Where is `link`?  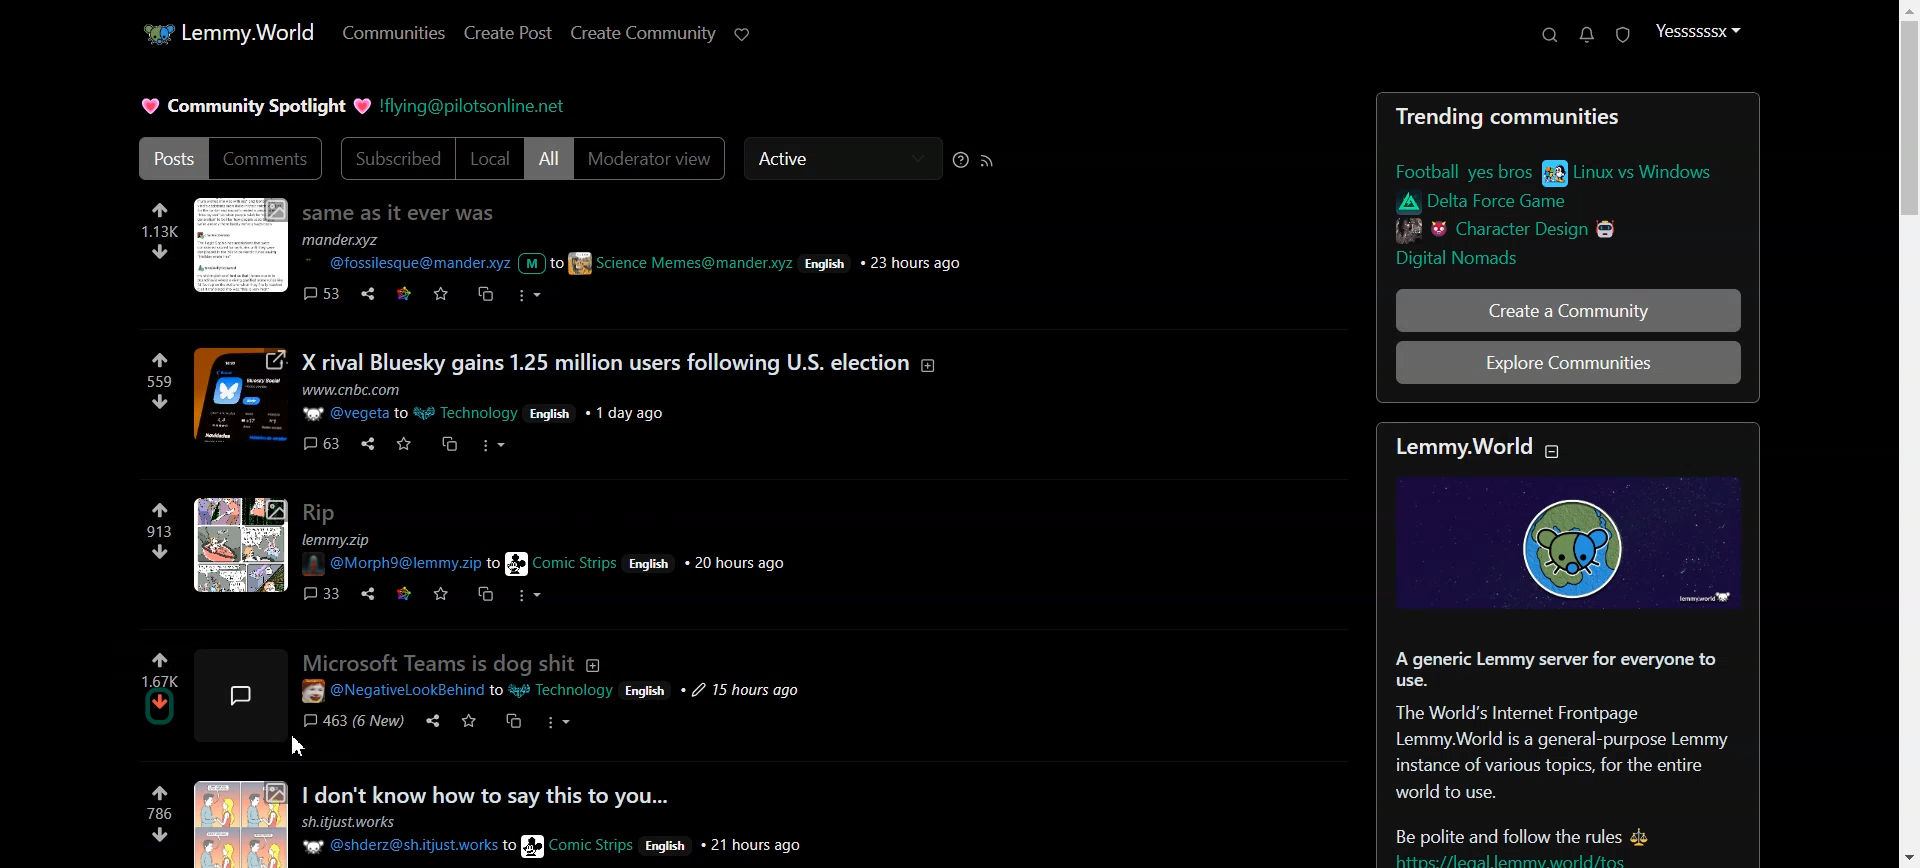 link is located at coordinates (1468, 259).